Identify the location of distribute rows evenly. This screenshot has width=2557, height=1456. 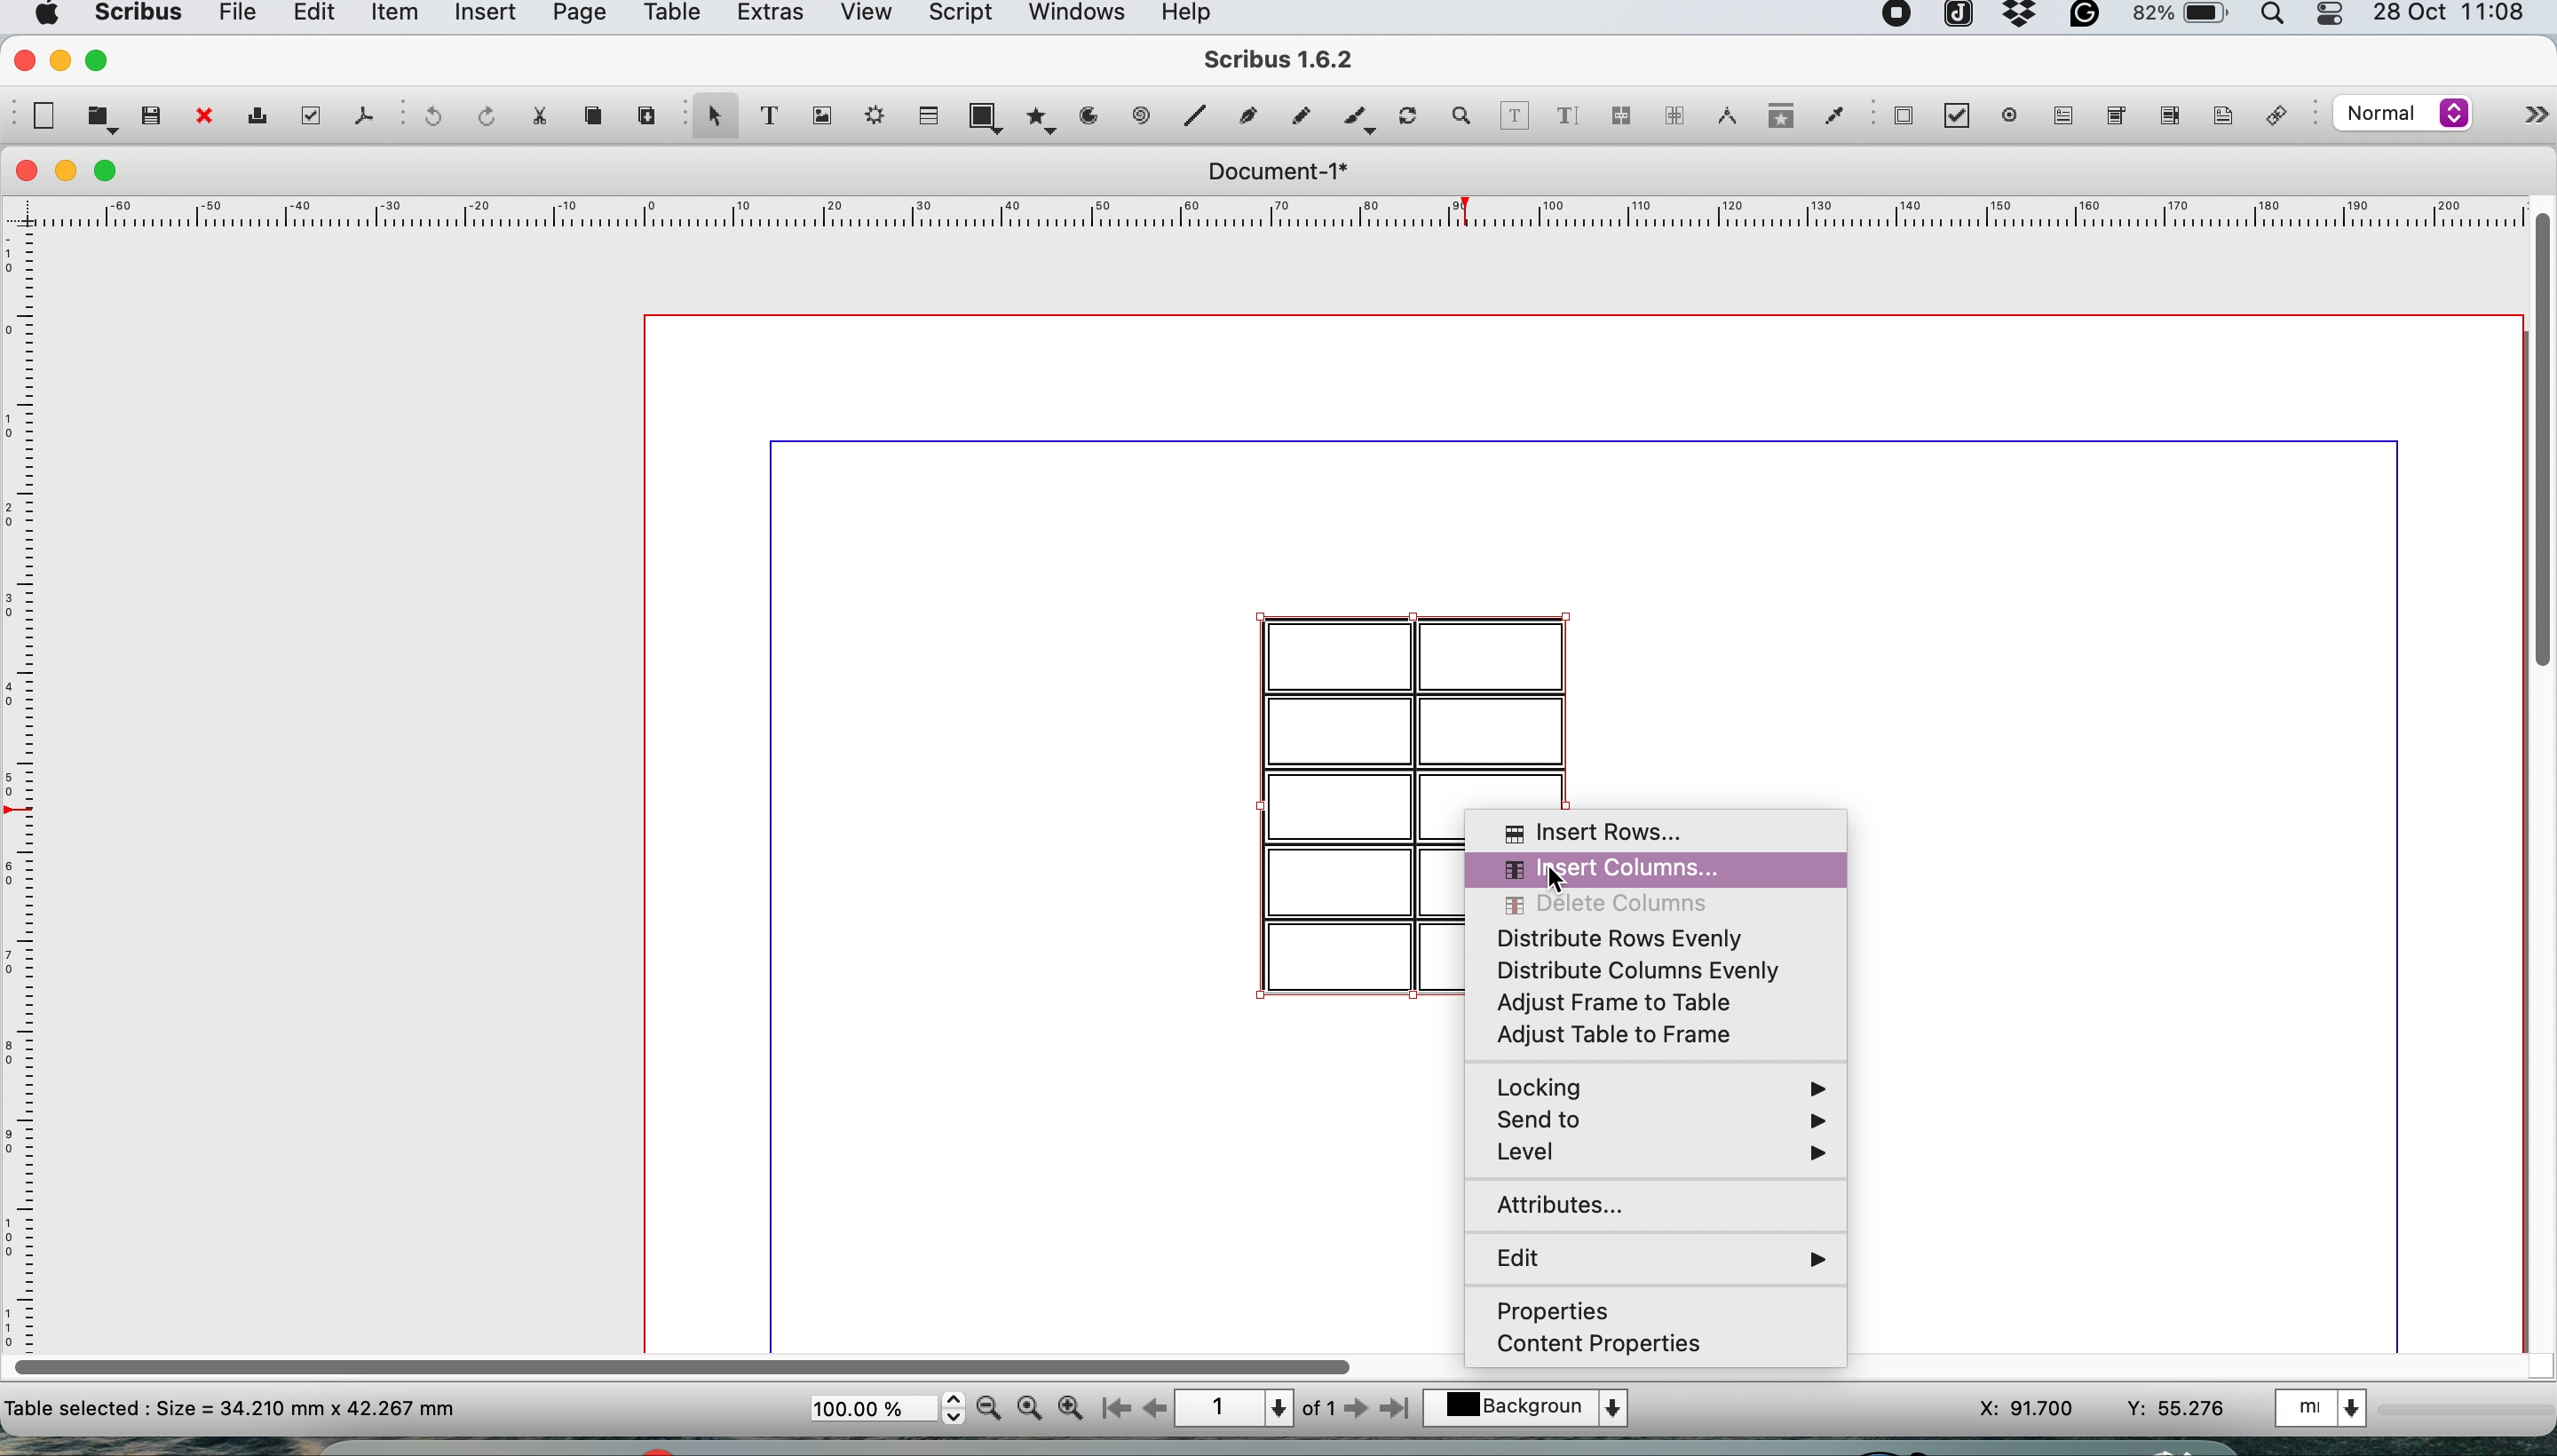
(1653, 938).